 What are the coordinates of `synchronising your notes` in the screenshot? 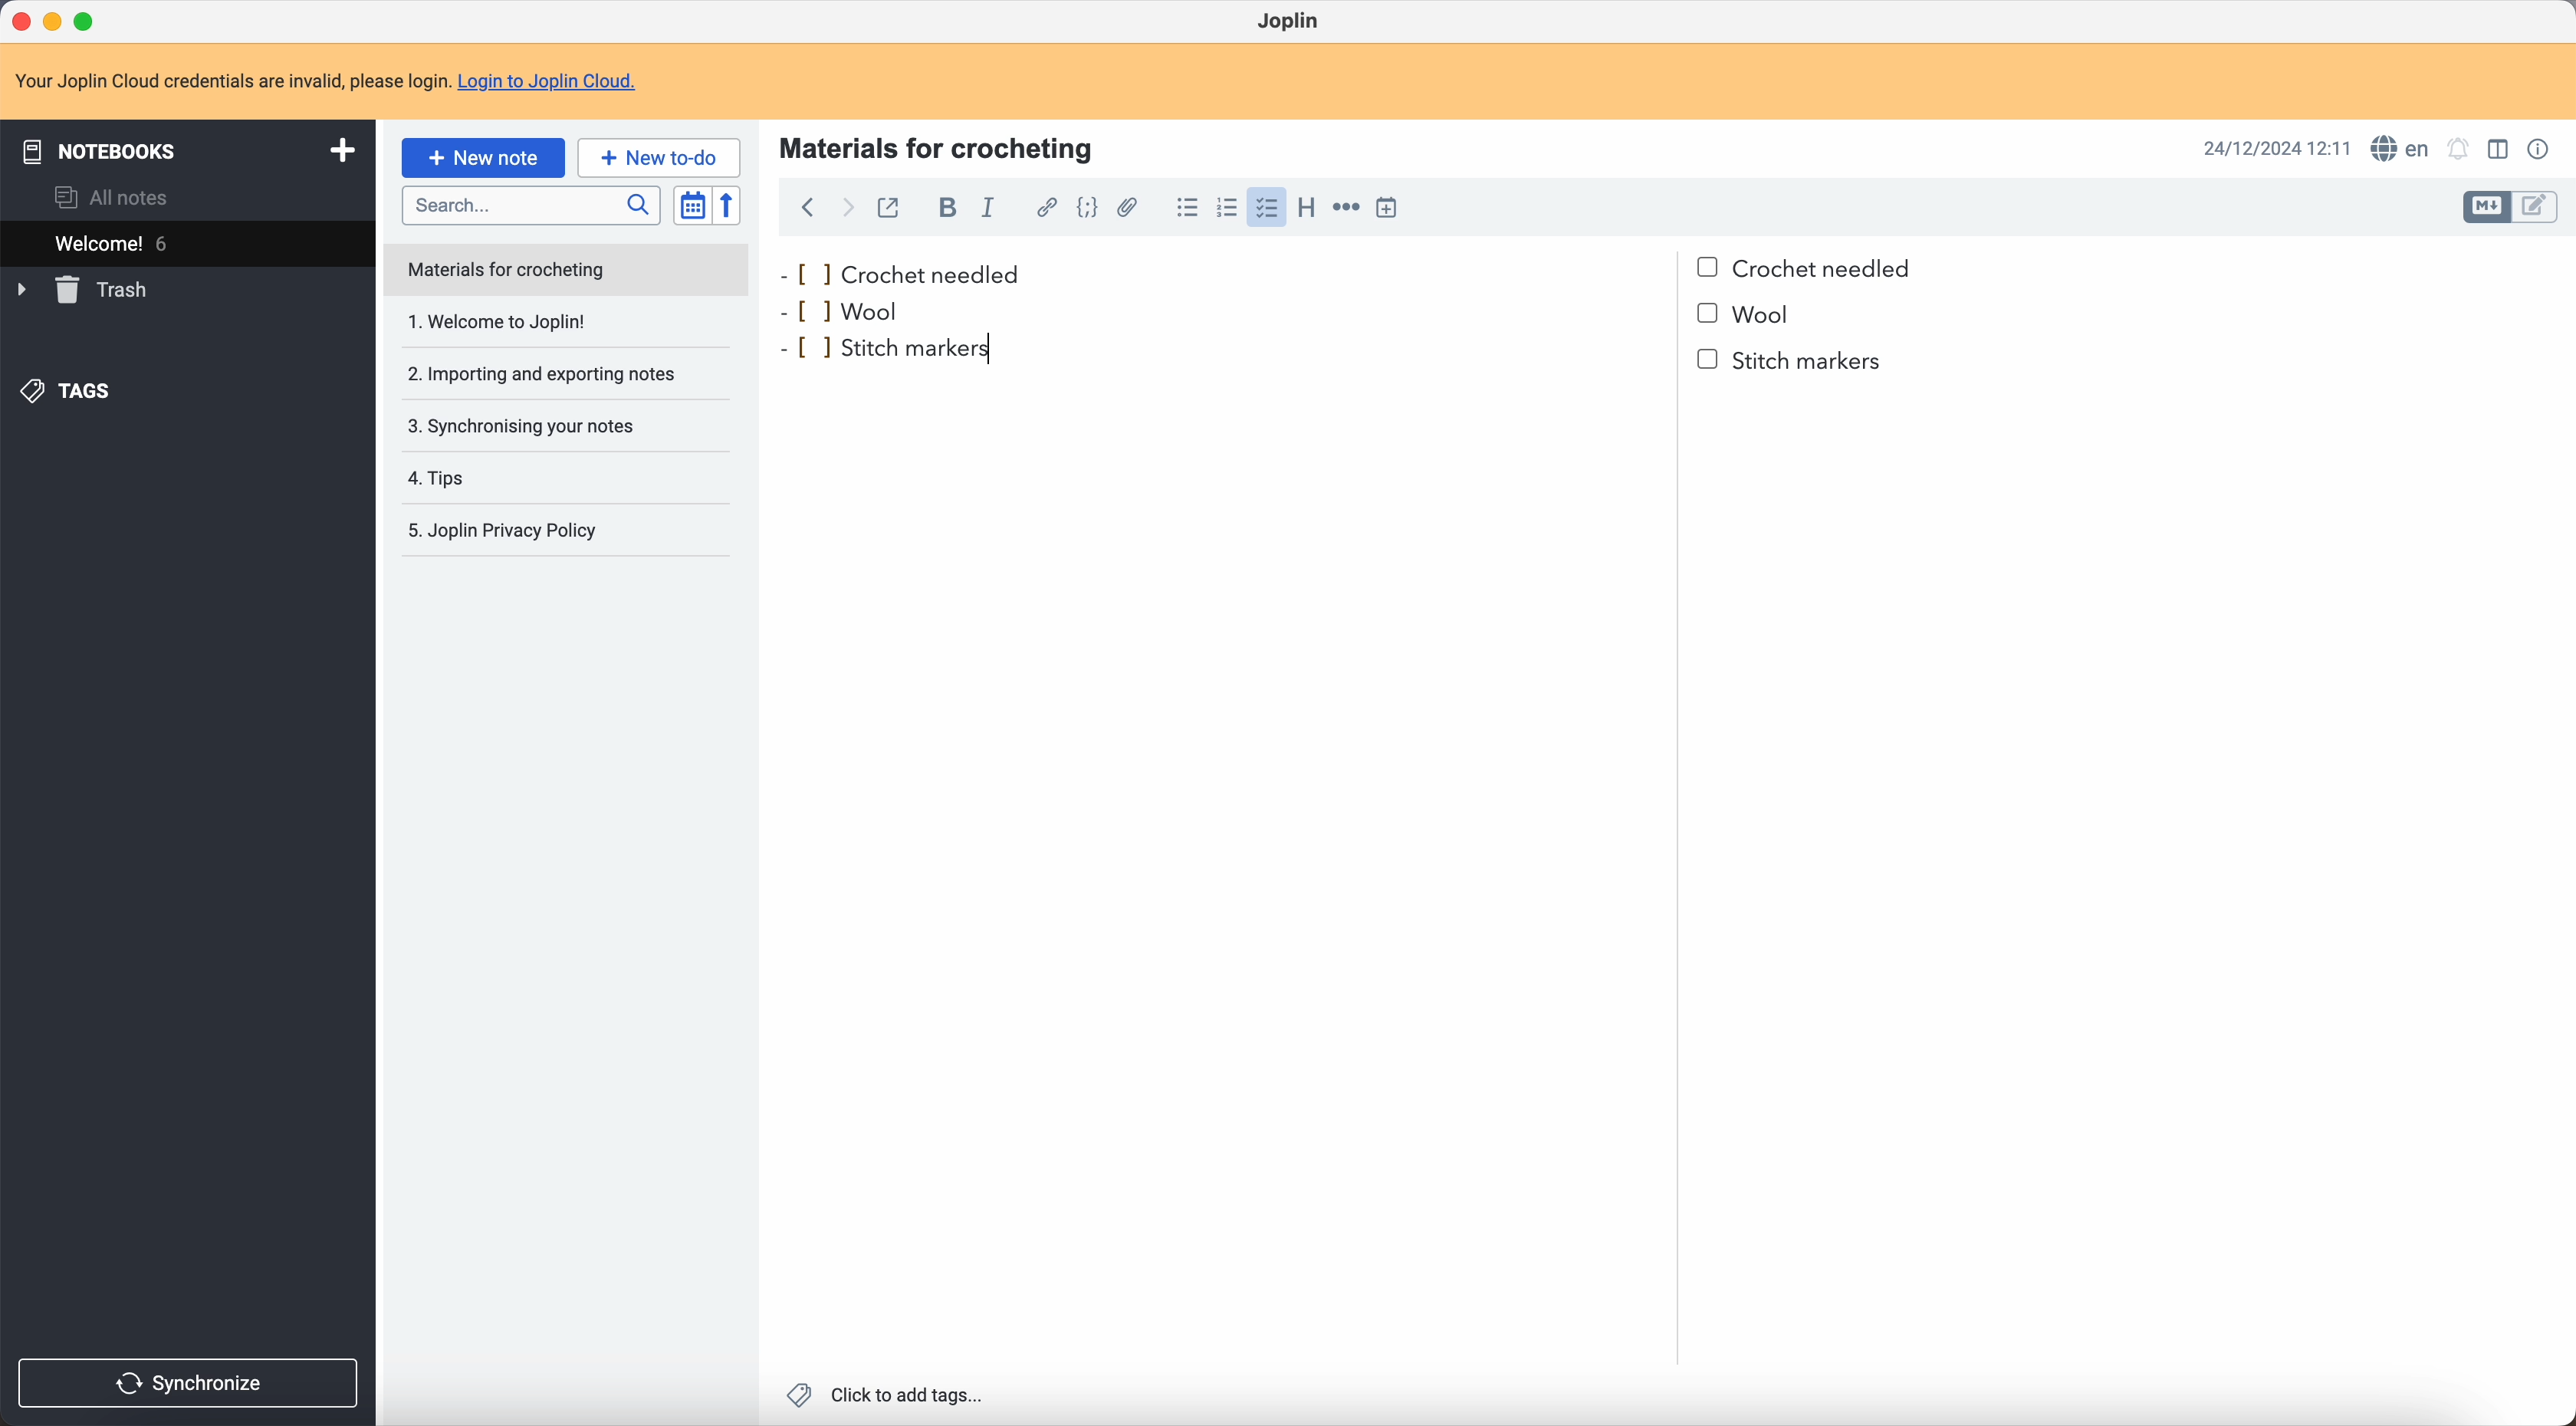 It's located at (554, 425).